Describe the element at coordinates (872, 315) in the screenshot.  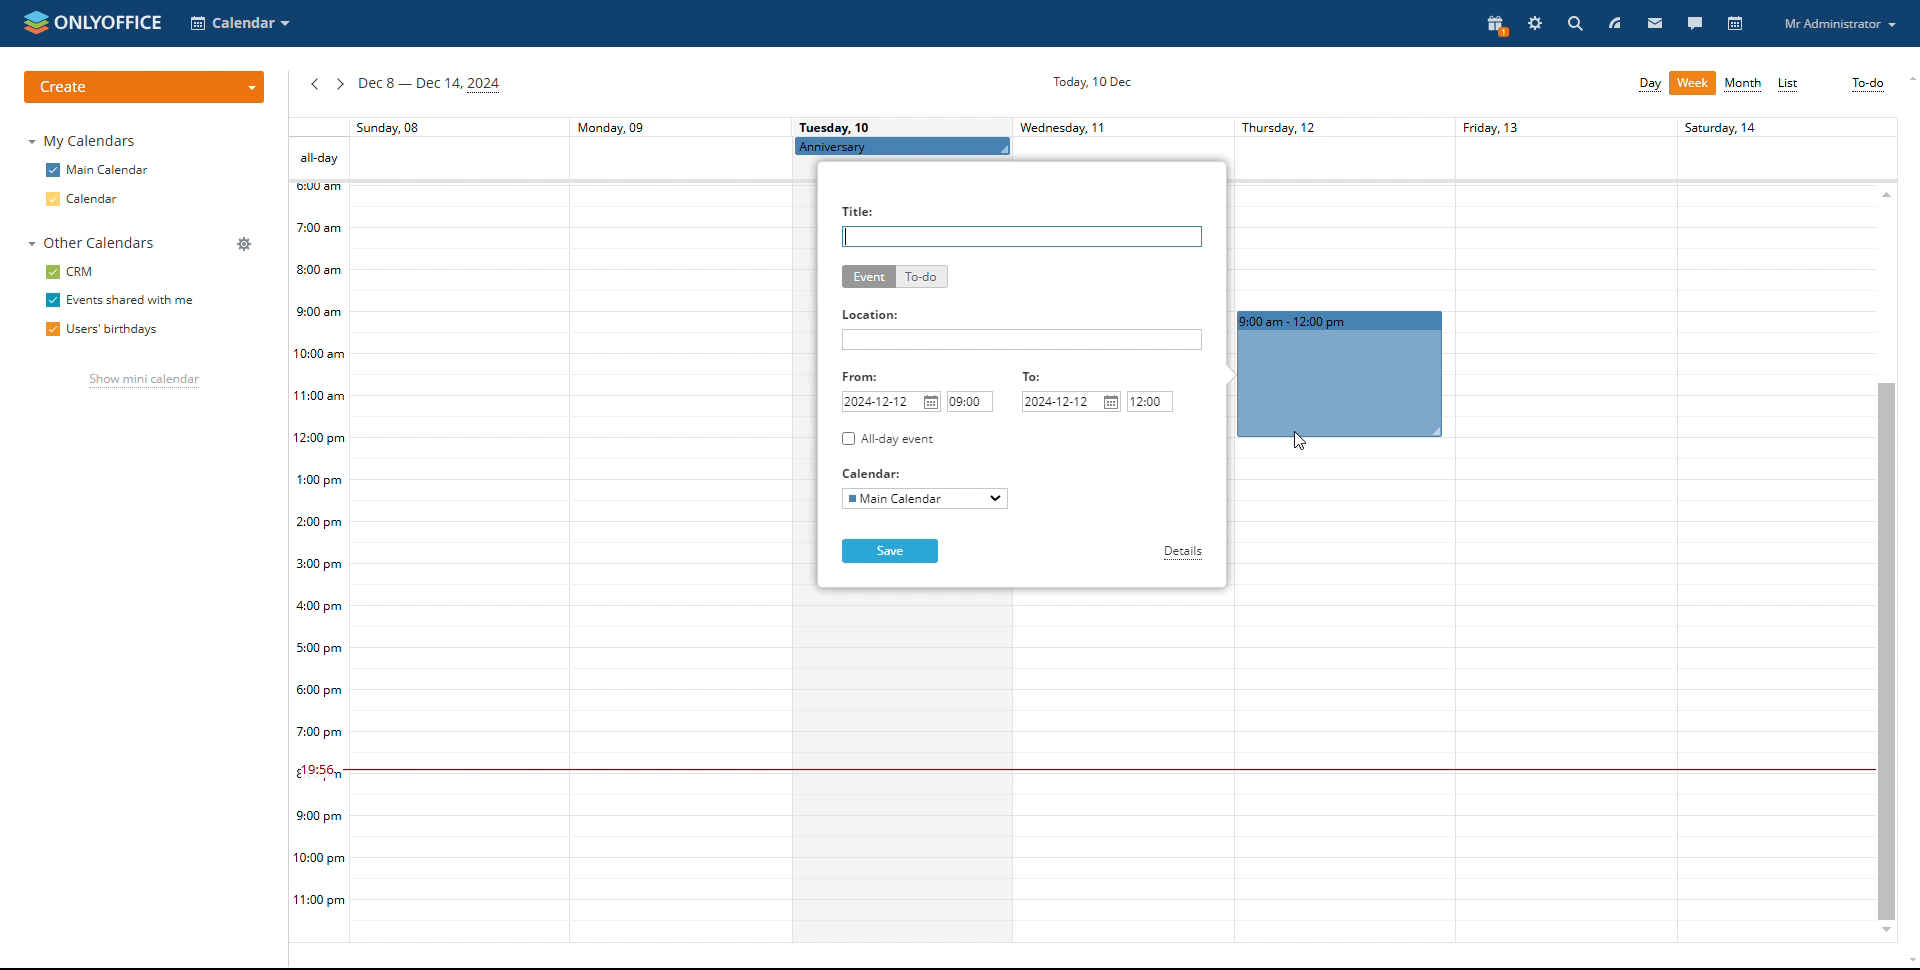
I see `Location:` at that location.